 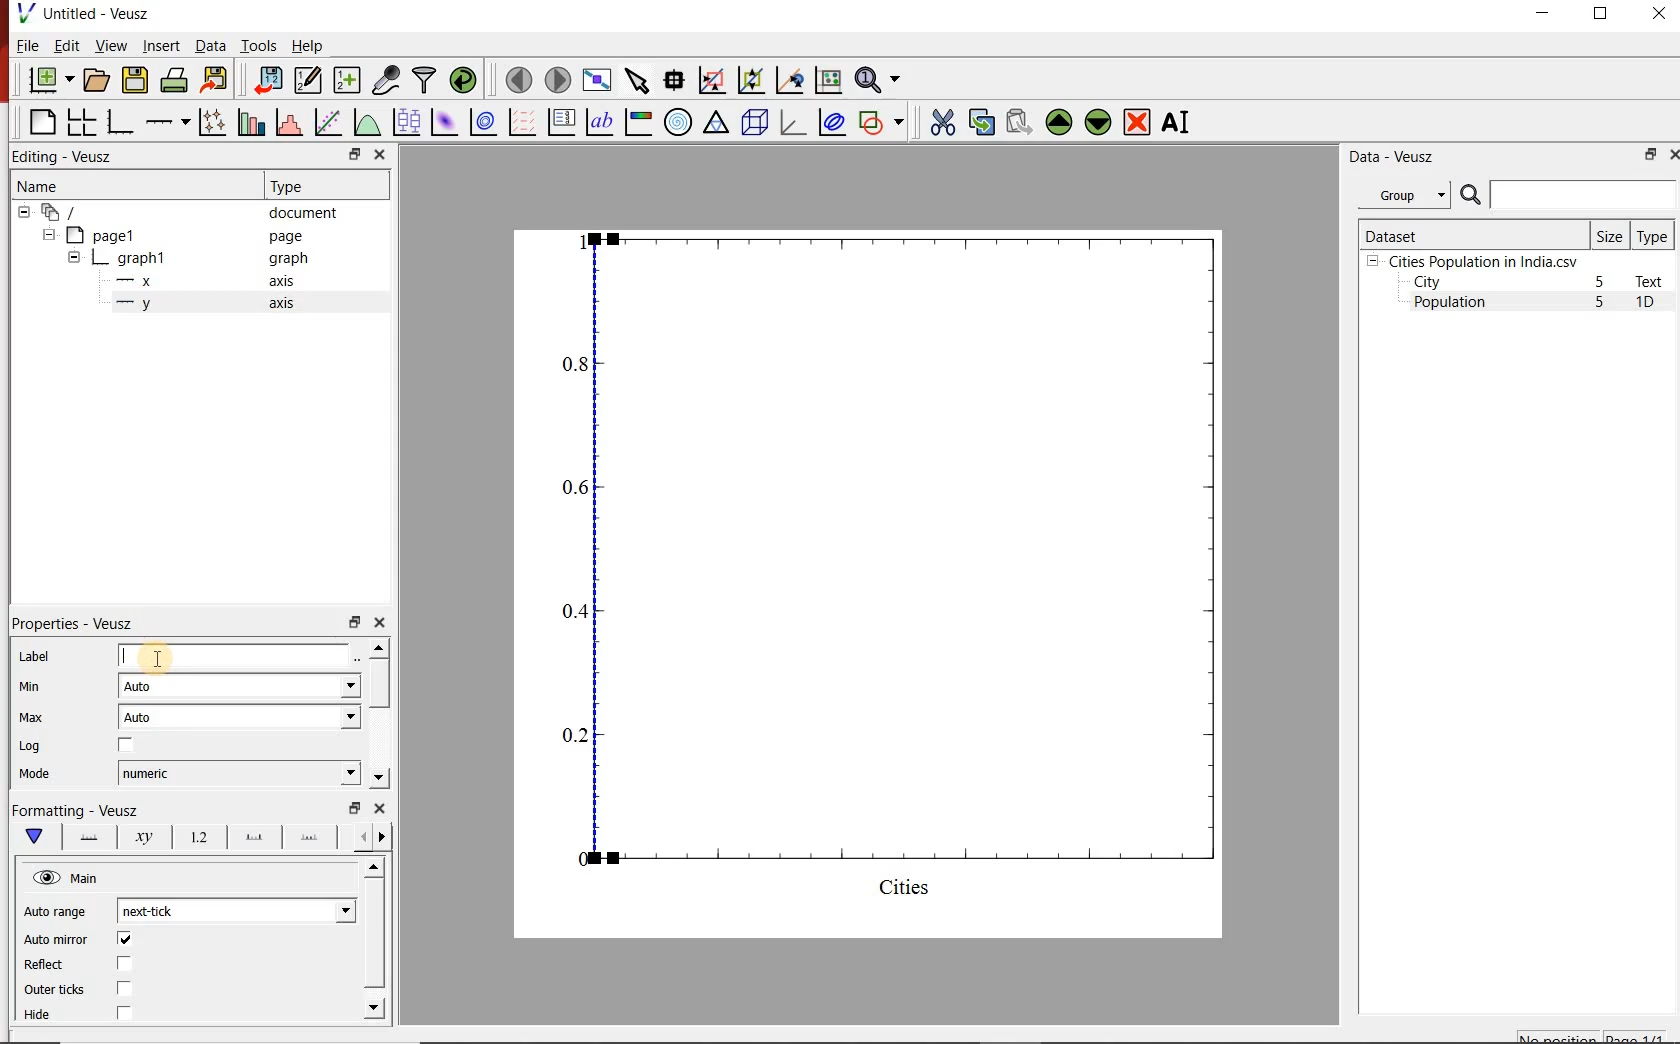 What do you see at coordinates (179, 235) in the screenshot?
I see `page1` at bounding box center [179, 235].